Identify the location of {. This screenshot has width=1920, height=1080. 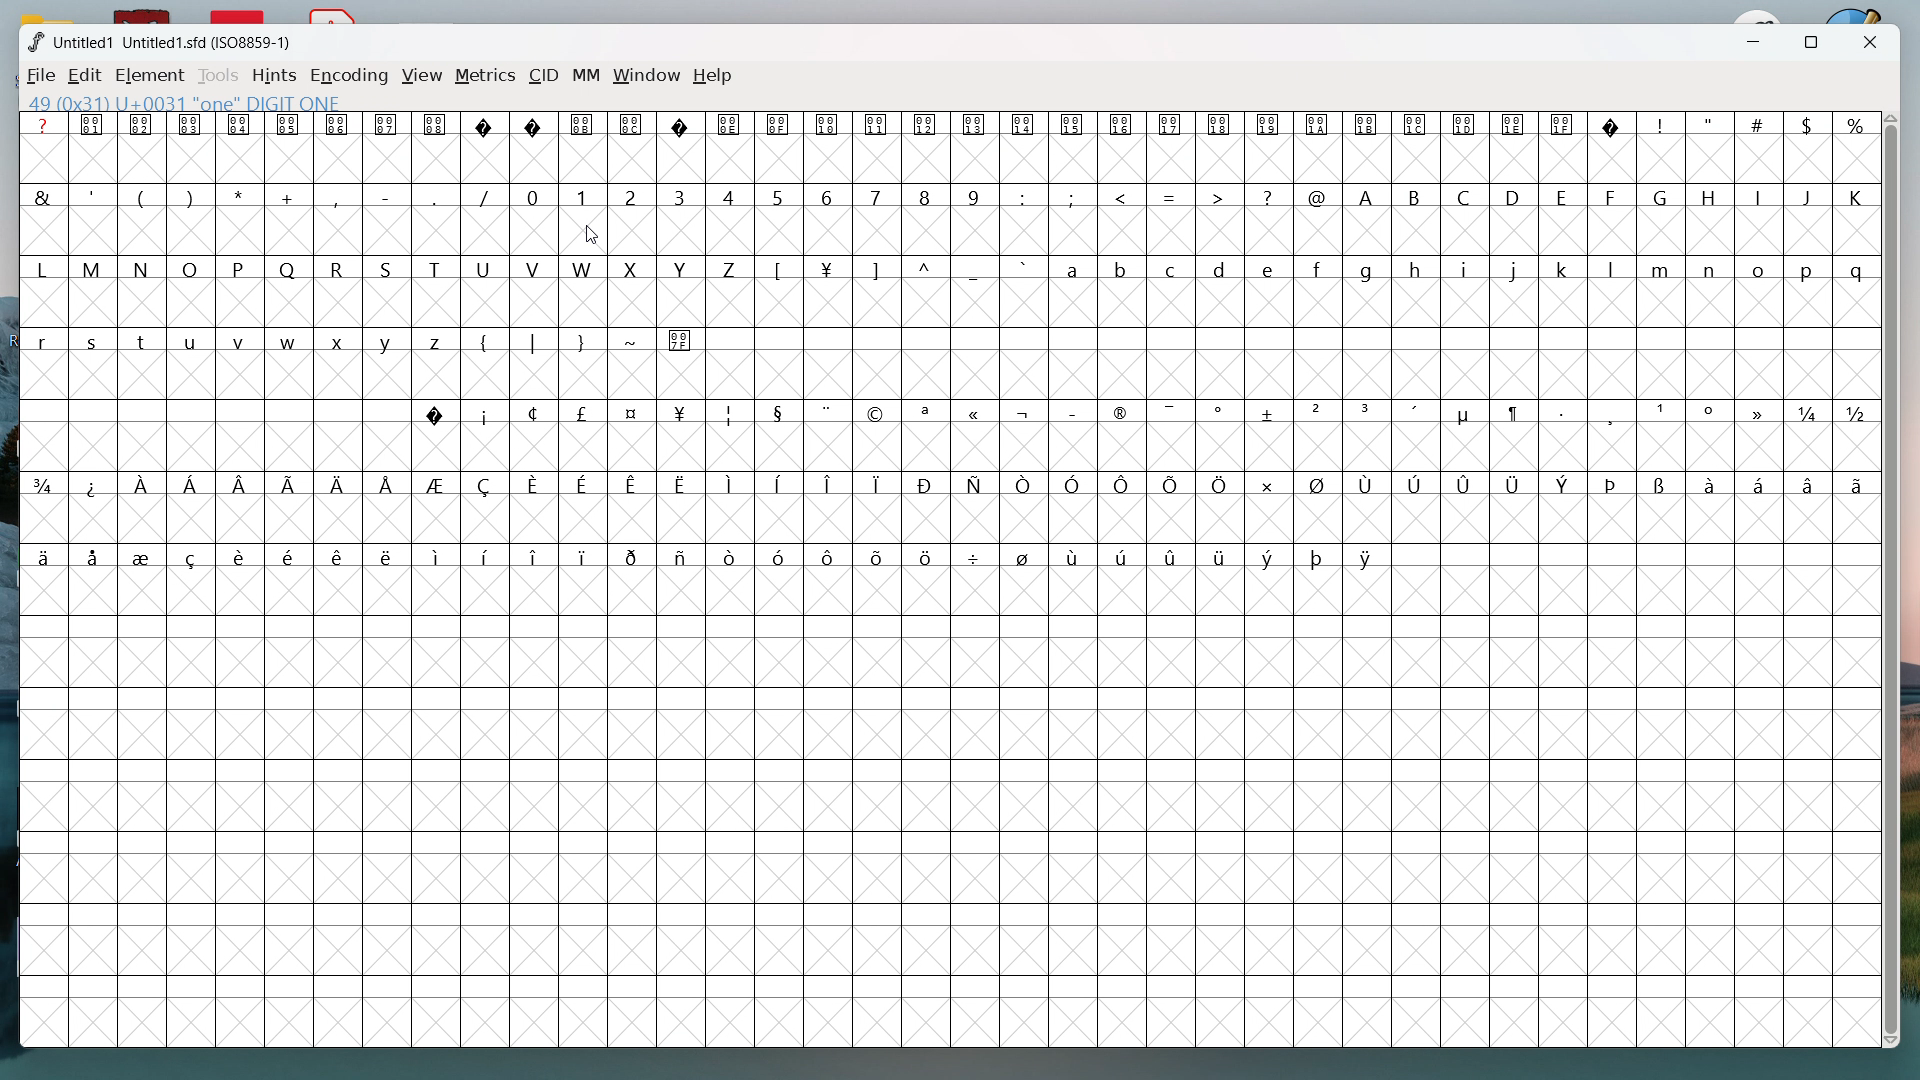
(488, 340).